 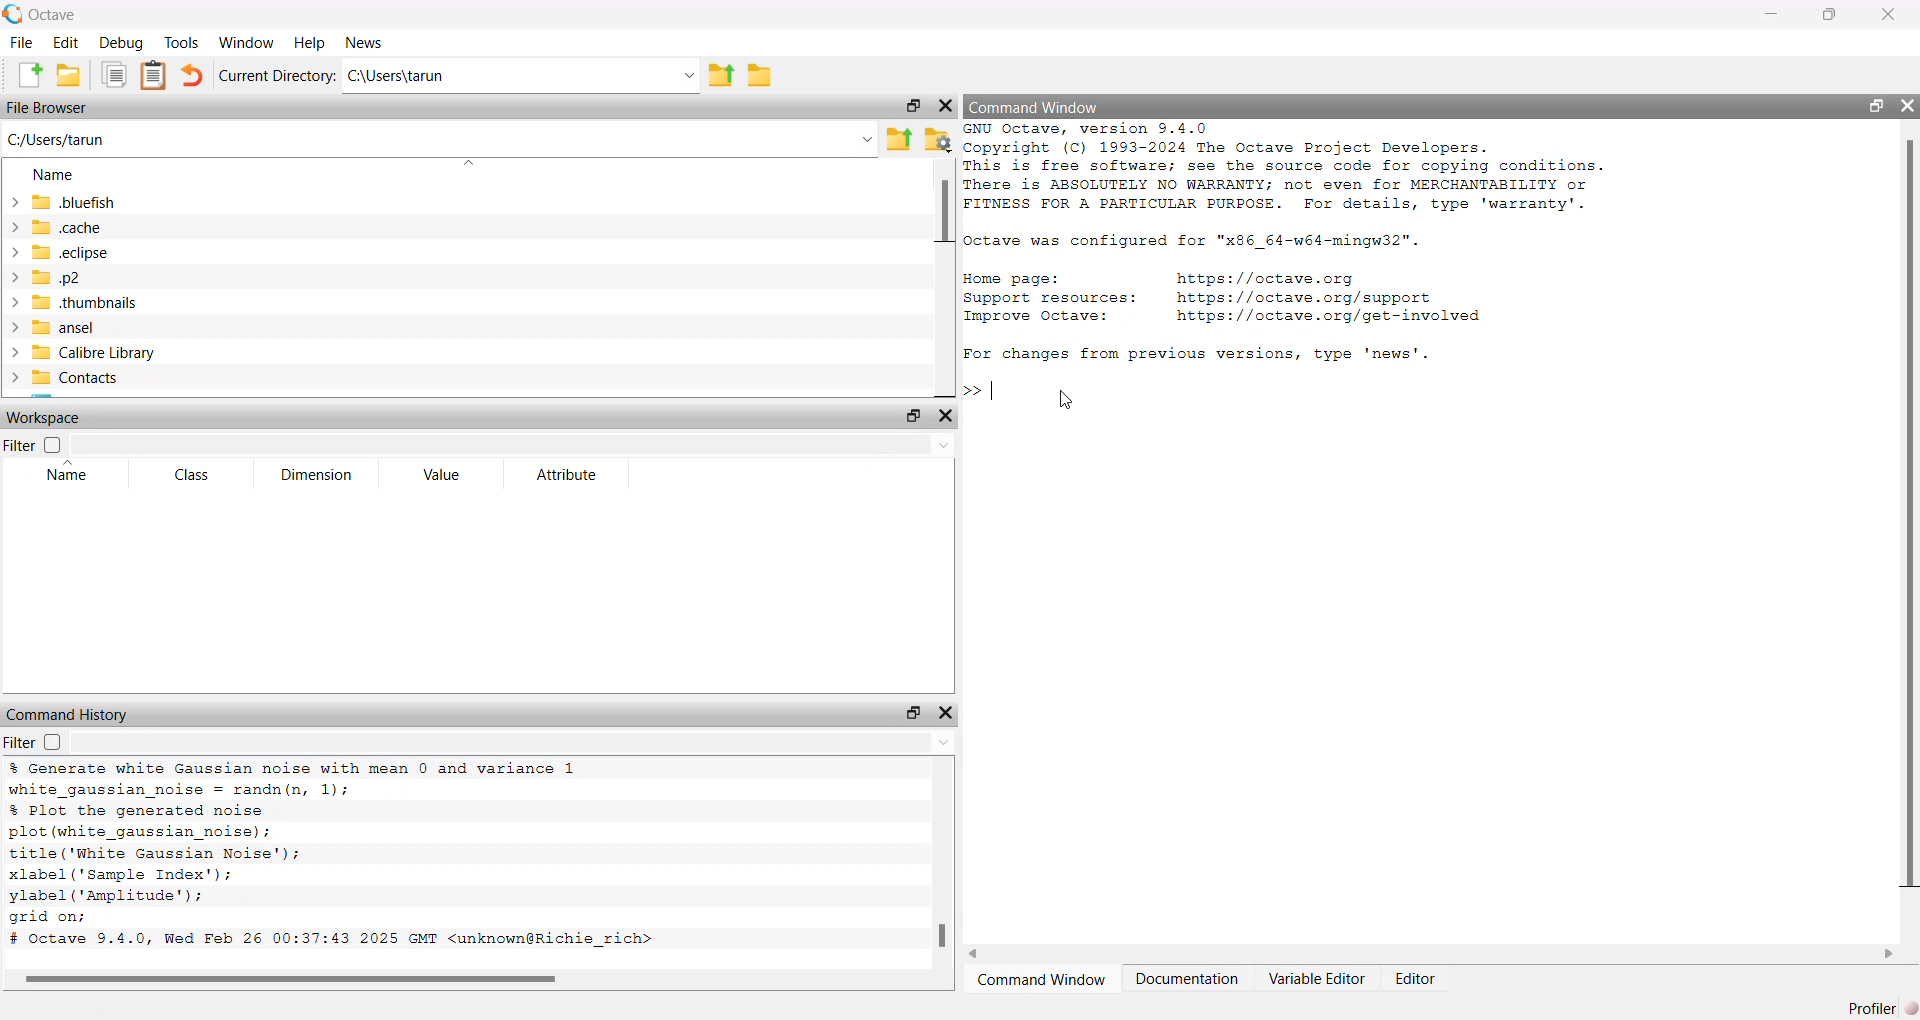 What do you see at coordinates (1063, 401) in the screenshot?
I see `cursor` at bounding box center [1063, 401].